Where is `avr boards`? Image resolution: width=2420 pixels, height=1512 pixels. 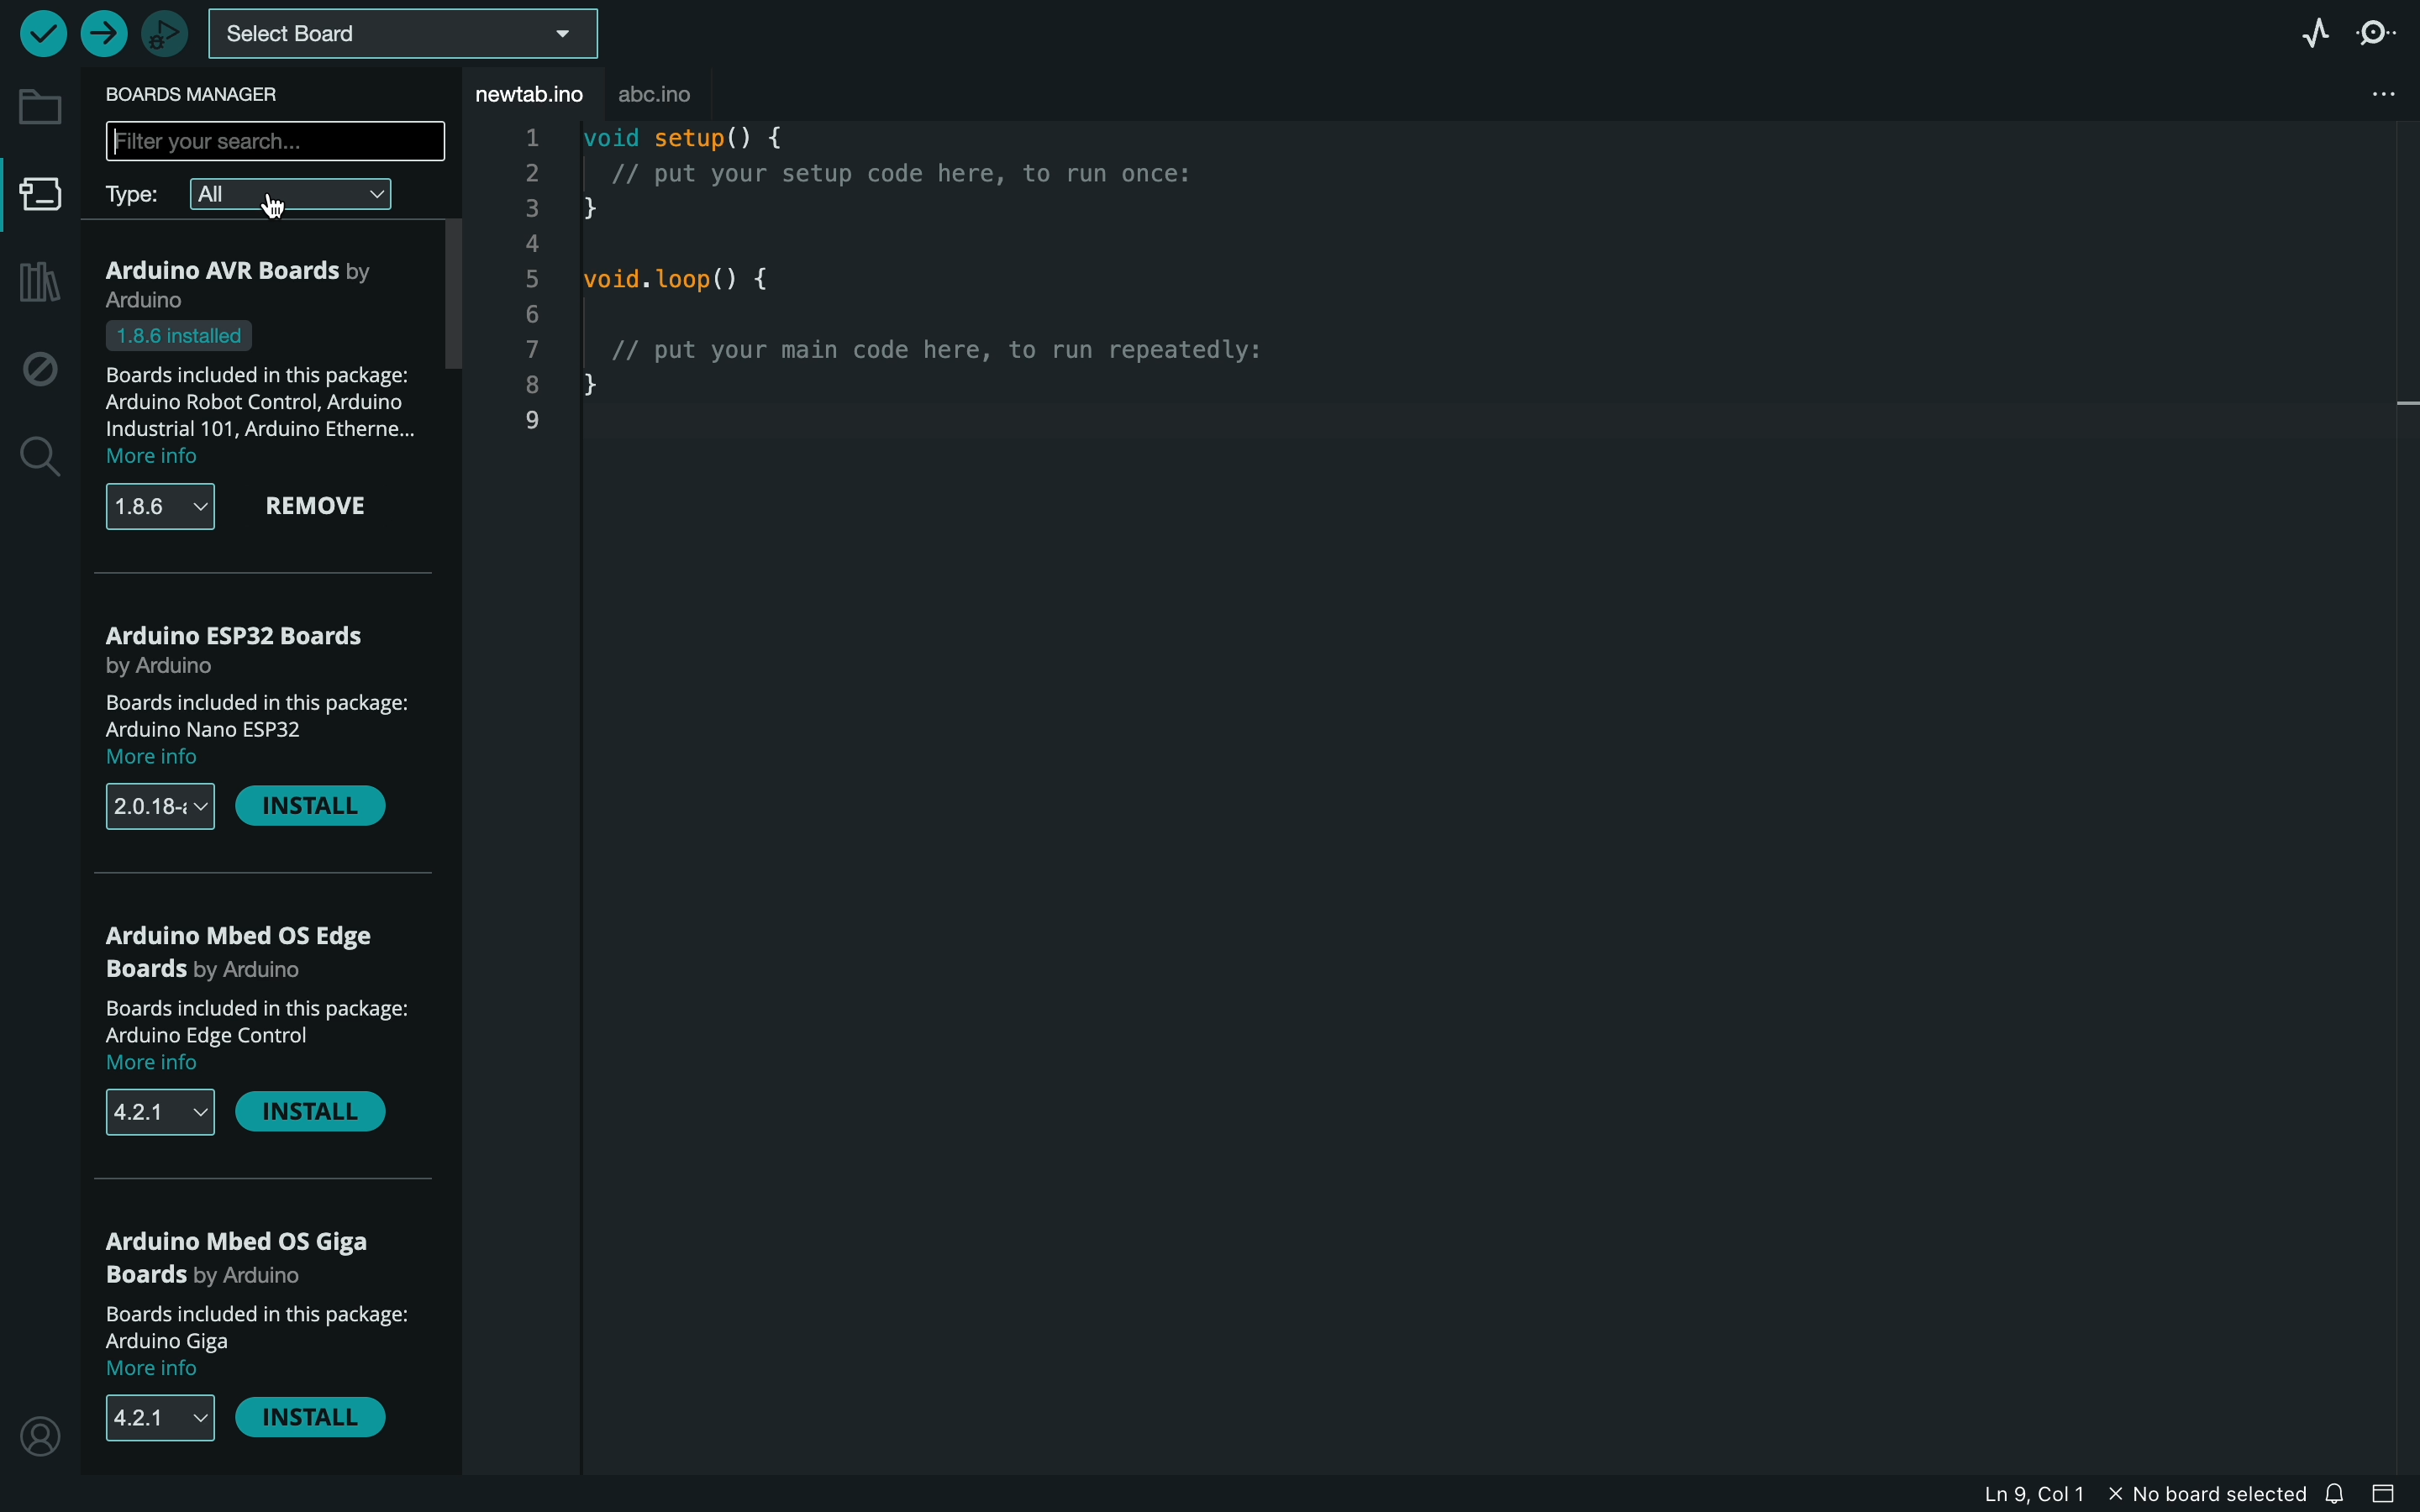 avr boards is located at coordinates (252, 279).